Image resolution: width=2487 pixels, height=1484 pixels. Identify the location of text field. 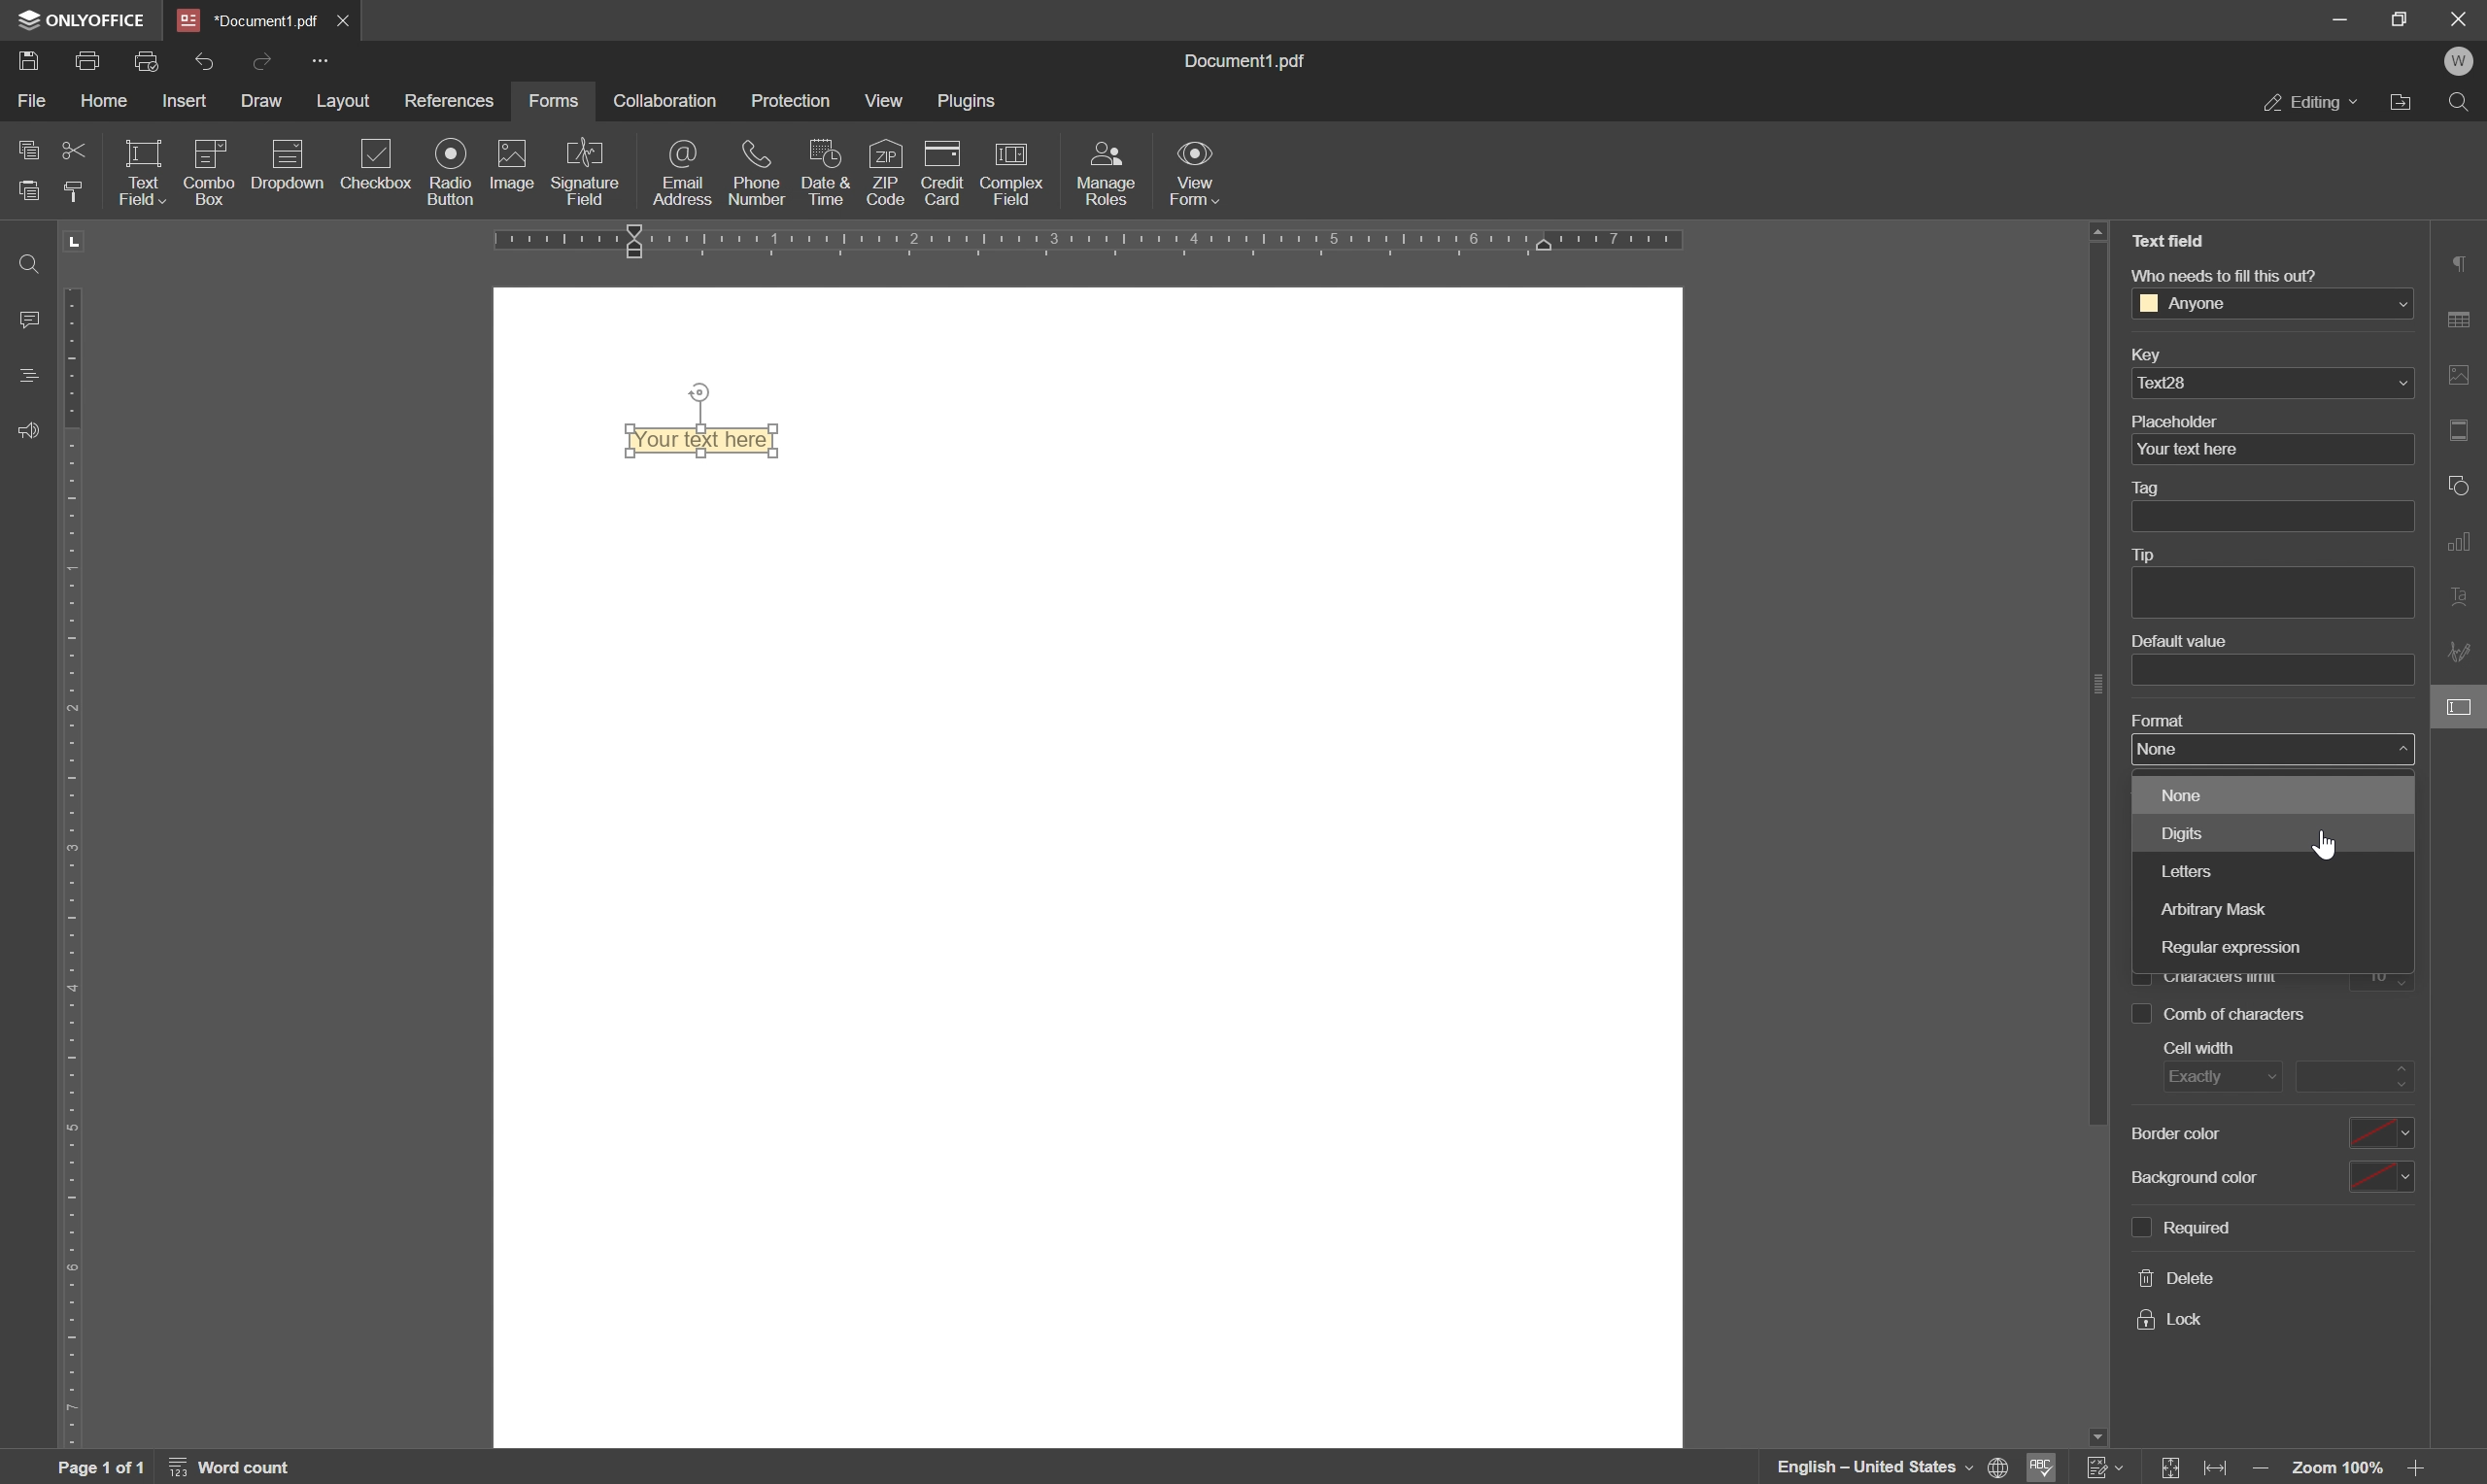
(143, 173).